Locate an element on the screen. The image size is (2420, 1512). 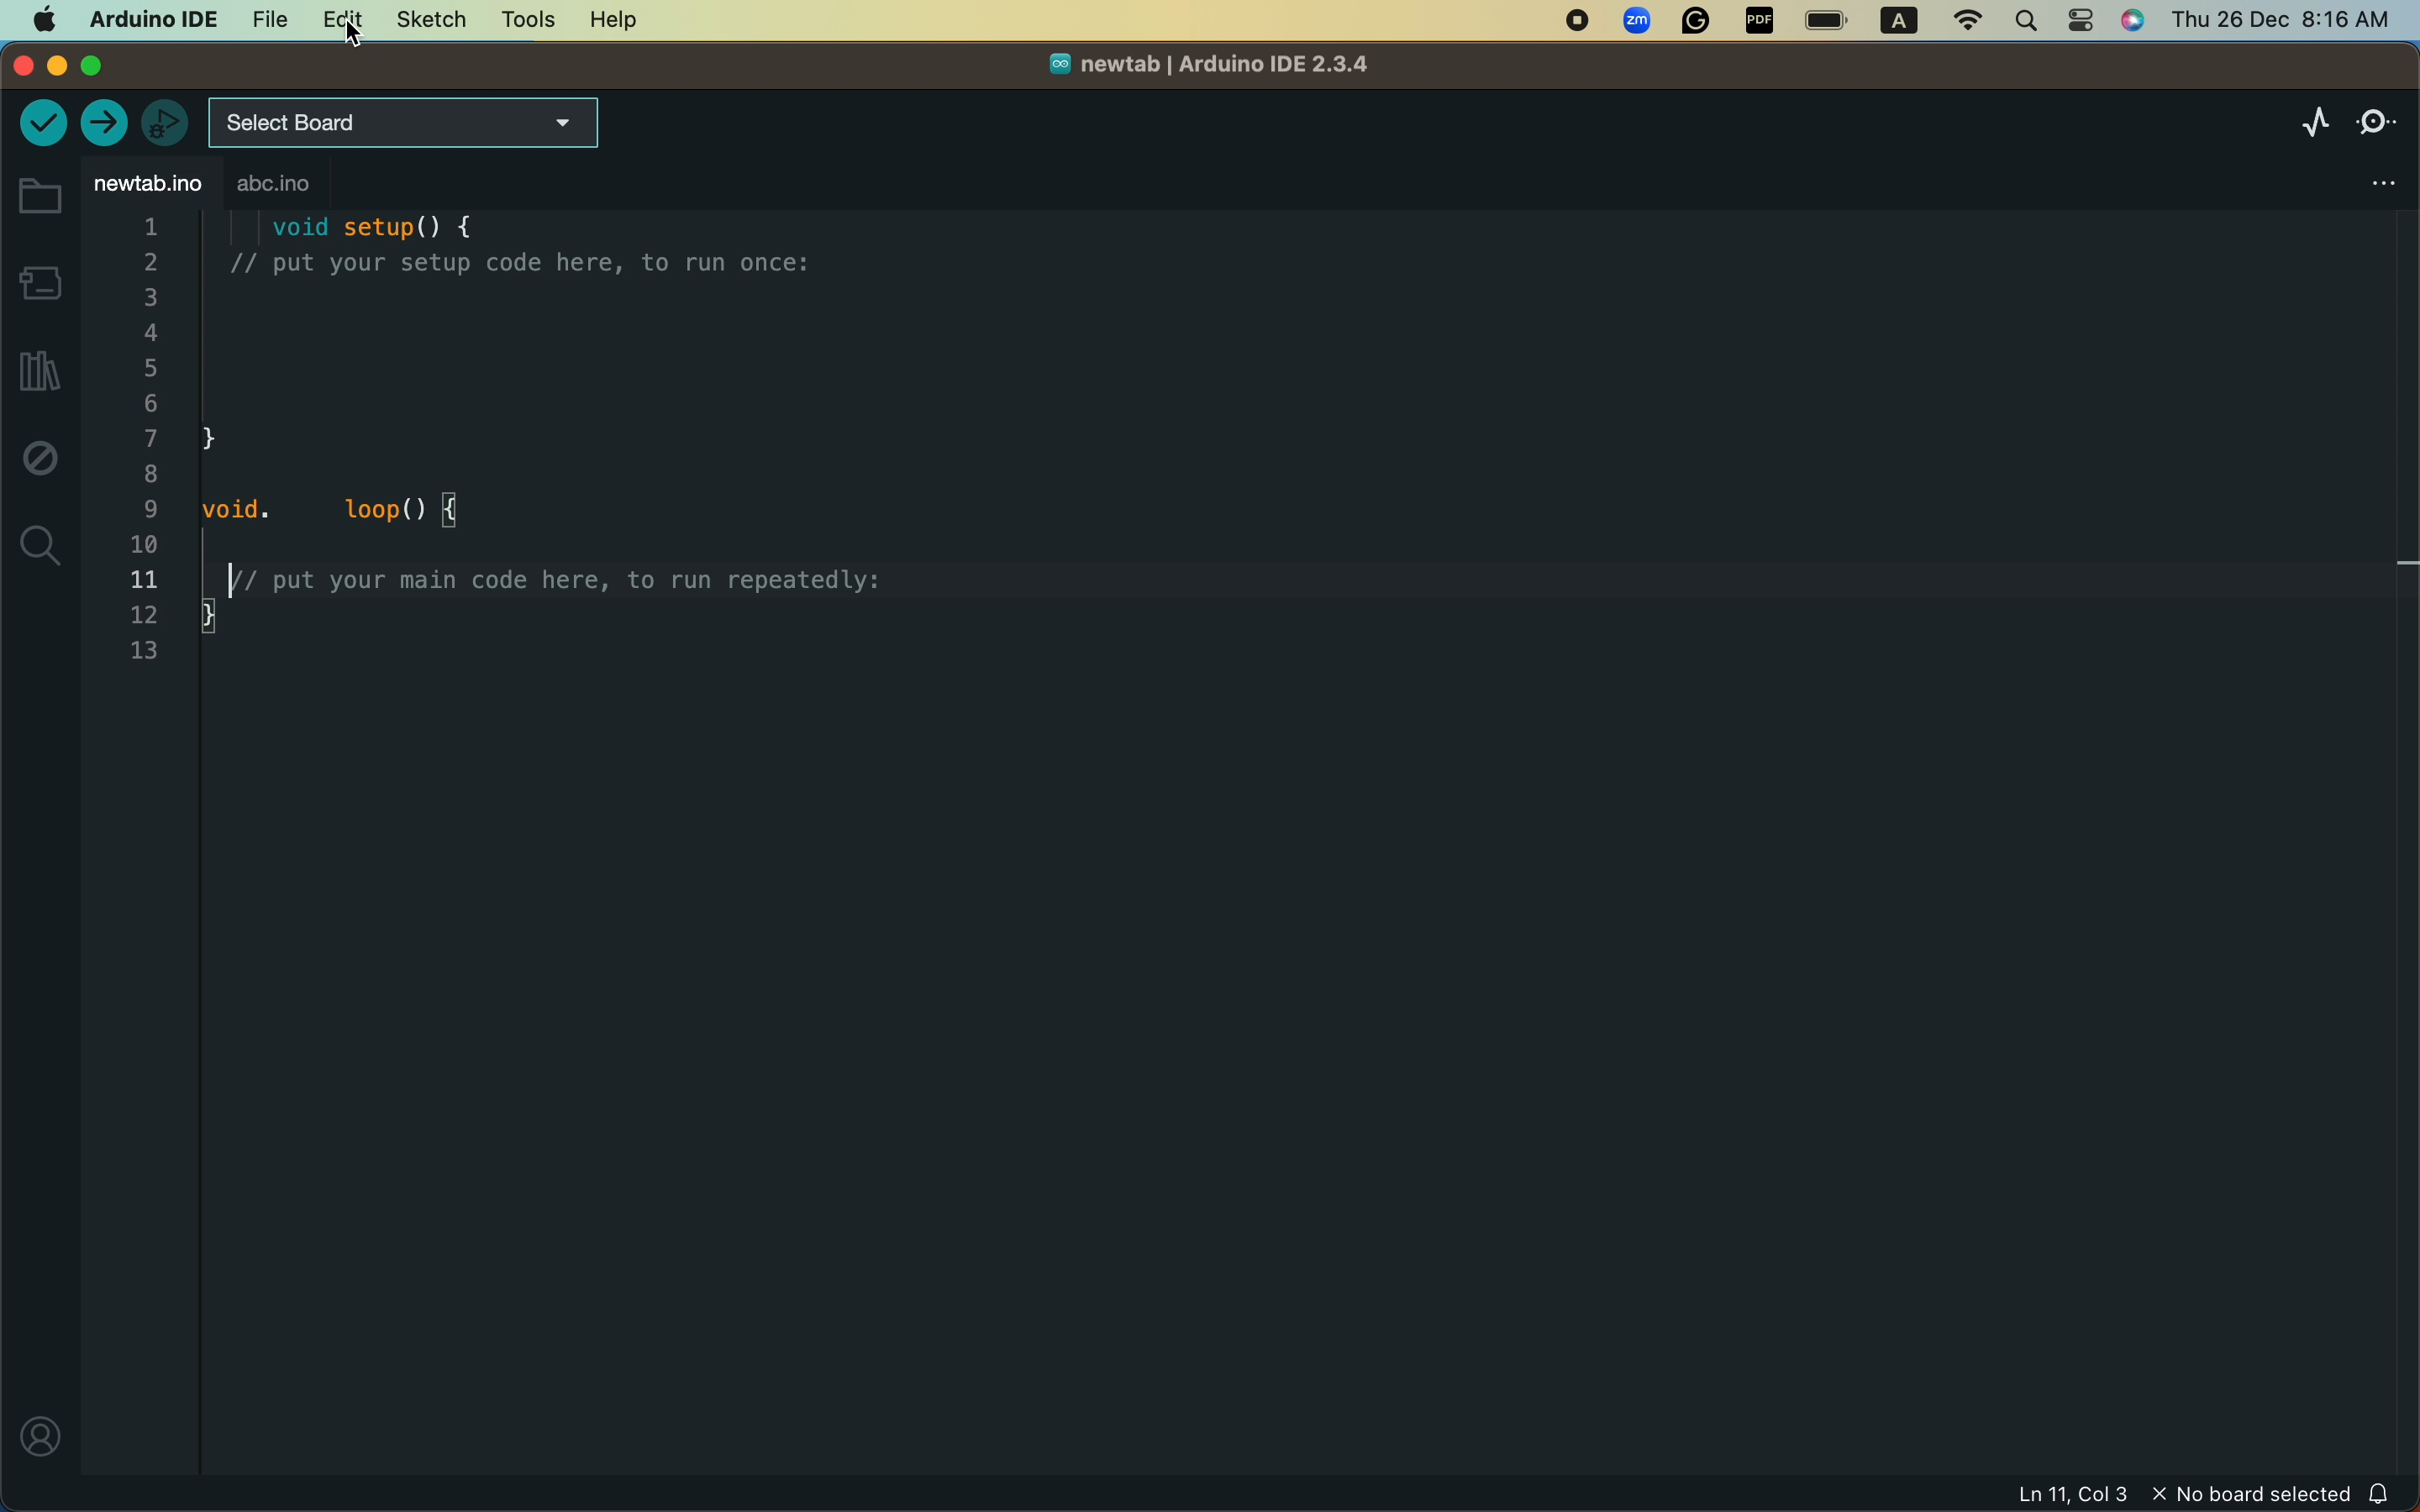
OS control is located at coordinates (1983, 293).